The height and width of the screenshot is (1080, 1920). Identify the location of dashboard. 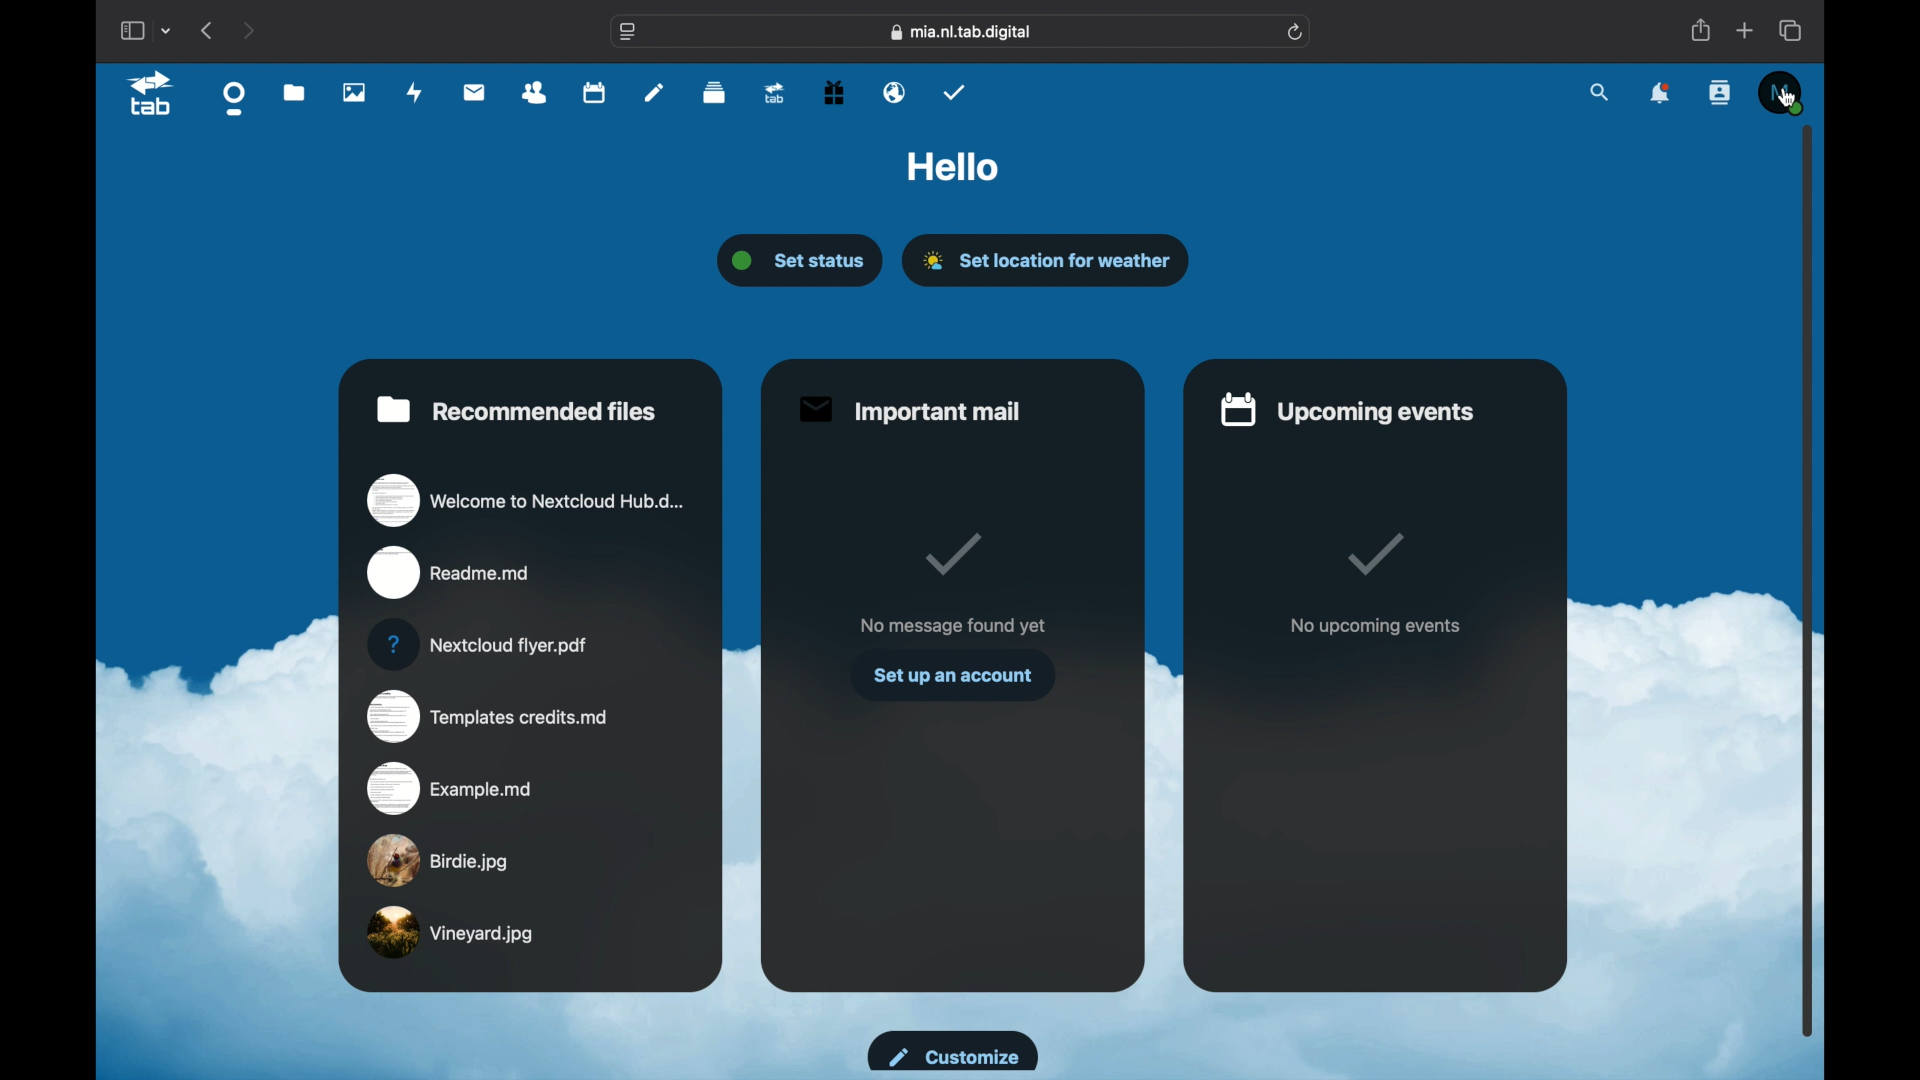
(235, 98).